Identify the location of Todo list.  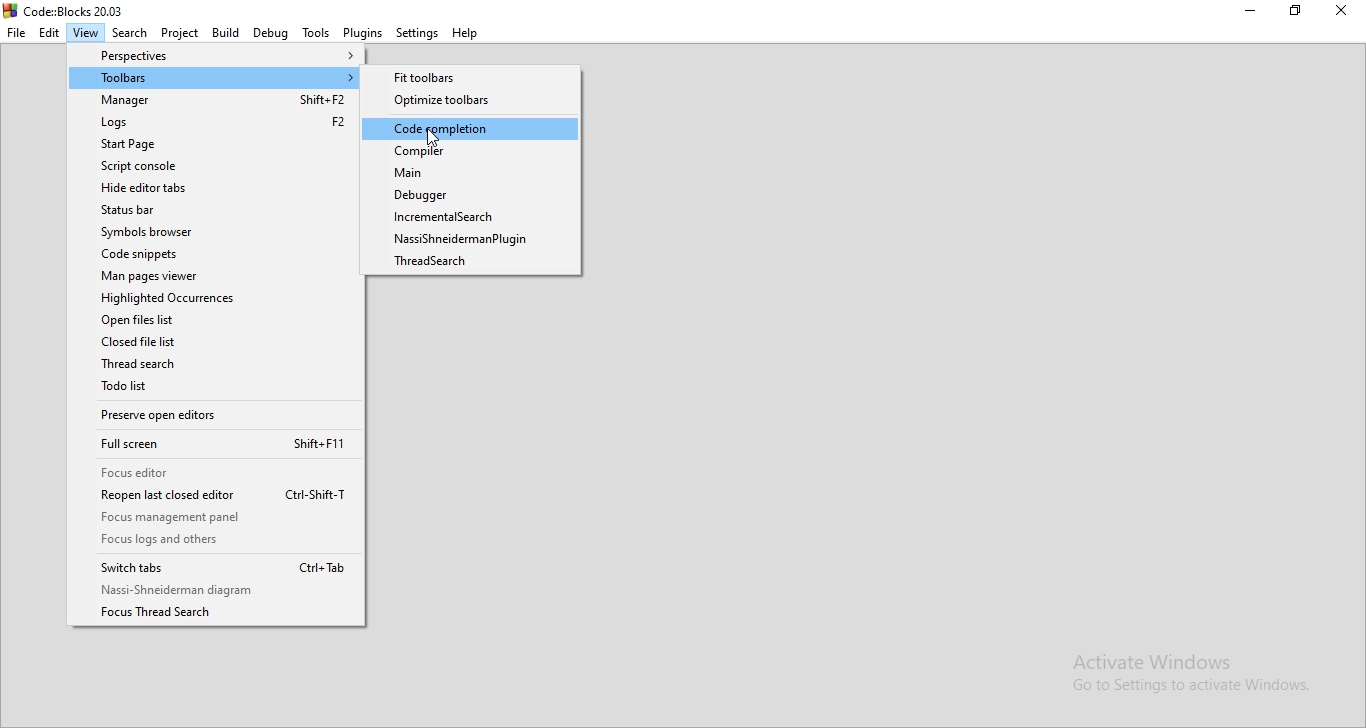
(216, 389).